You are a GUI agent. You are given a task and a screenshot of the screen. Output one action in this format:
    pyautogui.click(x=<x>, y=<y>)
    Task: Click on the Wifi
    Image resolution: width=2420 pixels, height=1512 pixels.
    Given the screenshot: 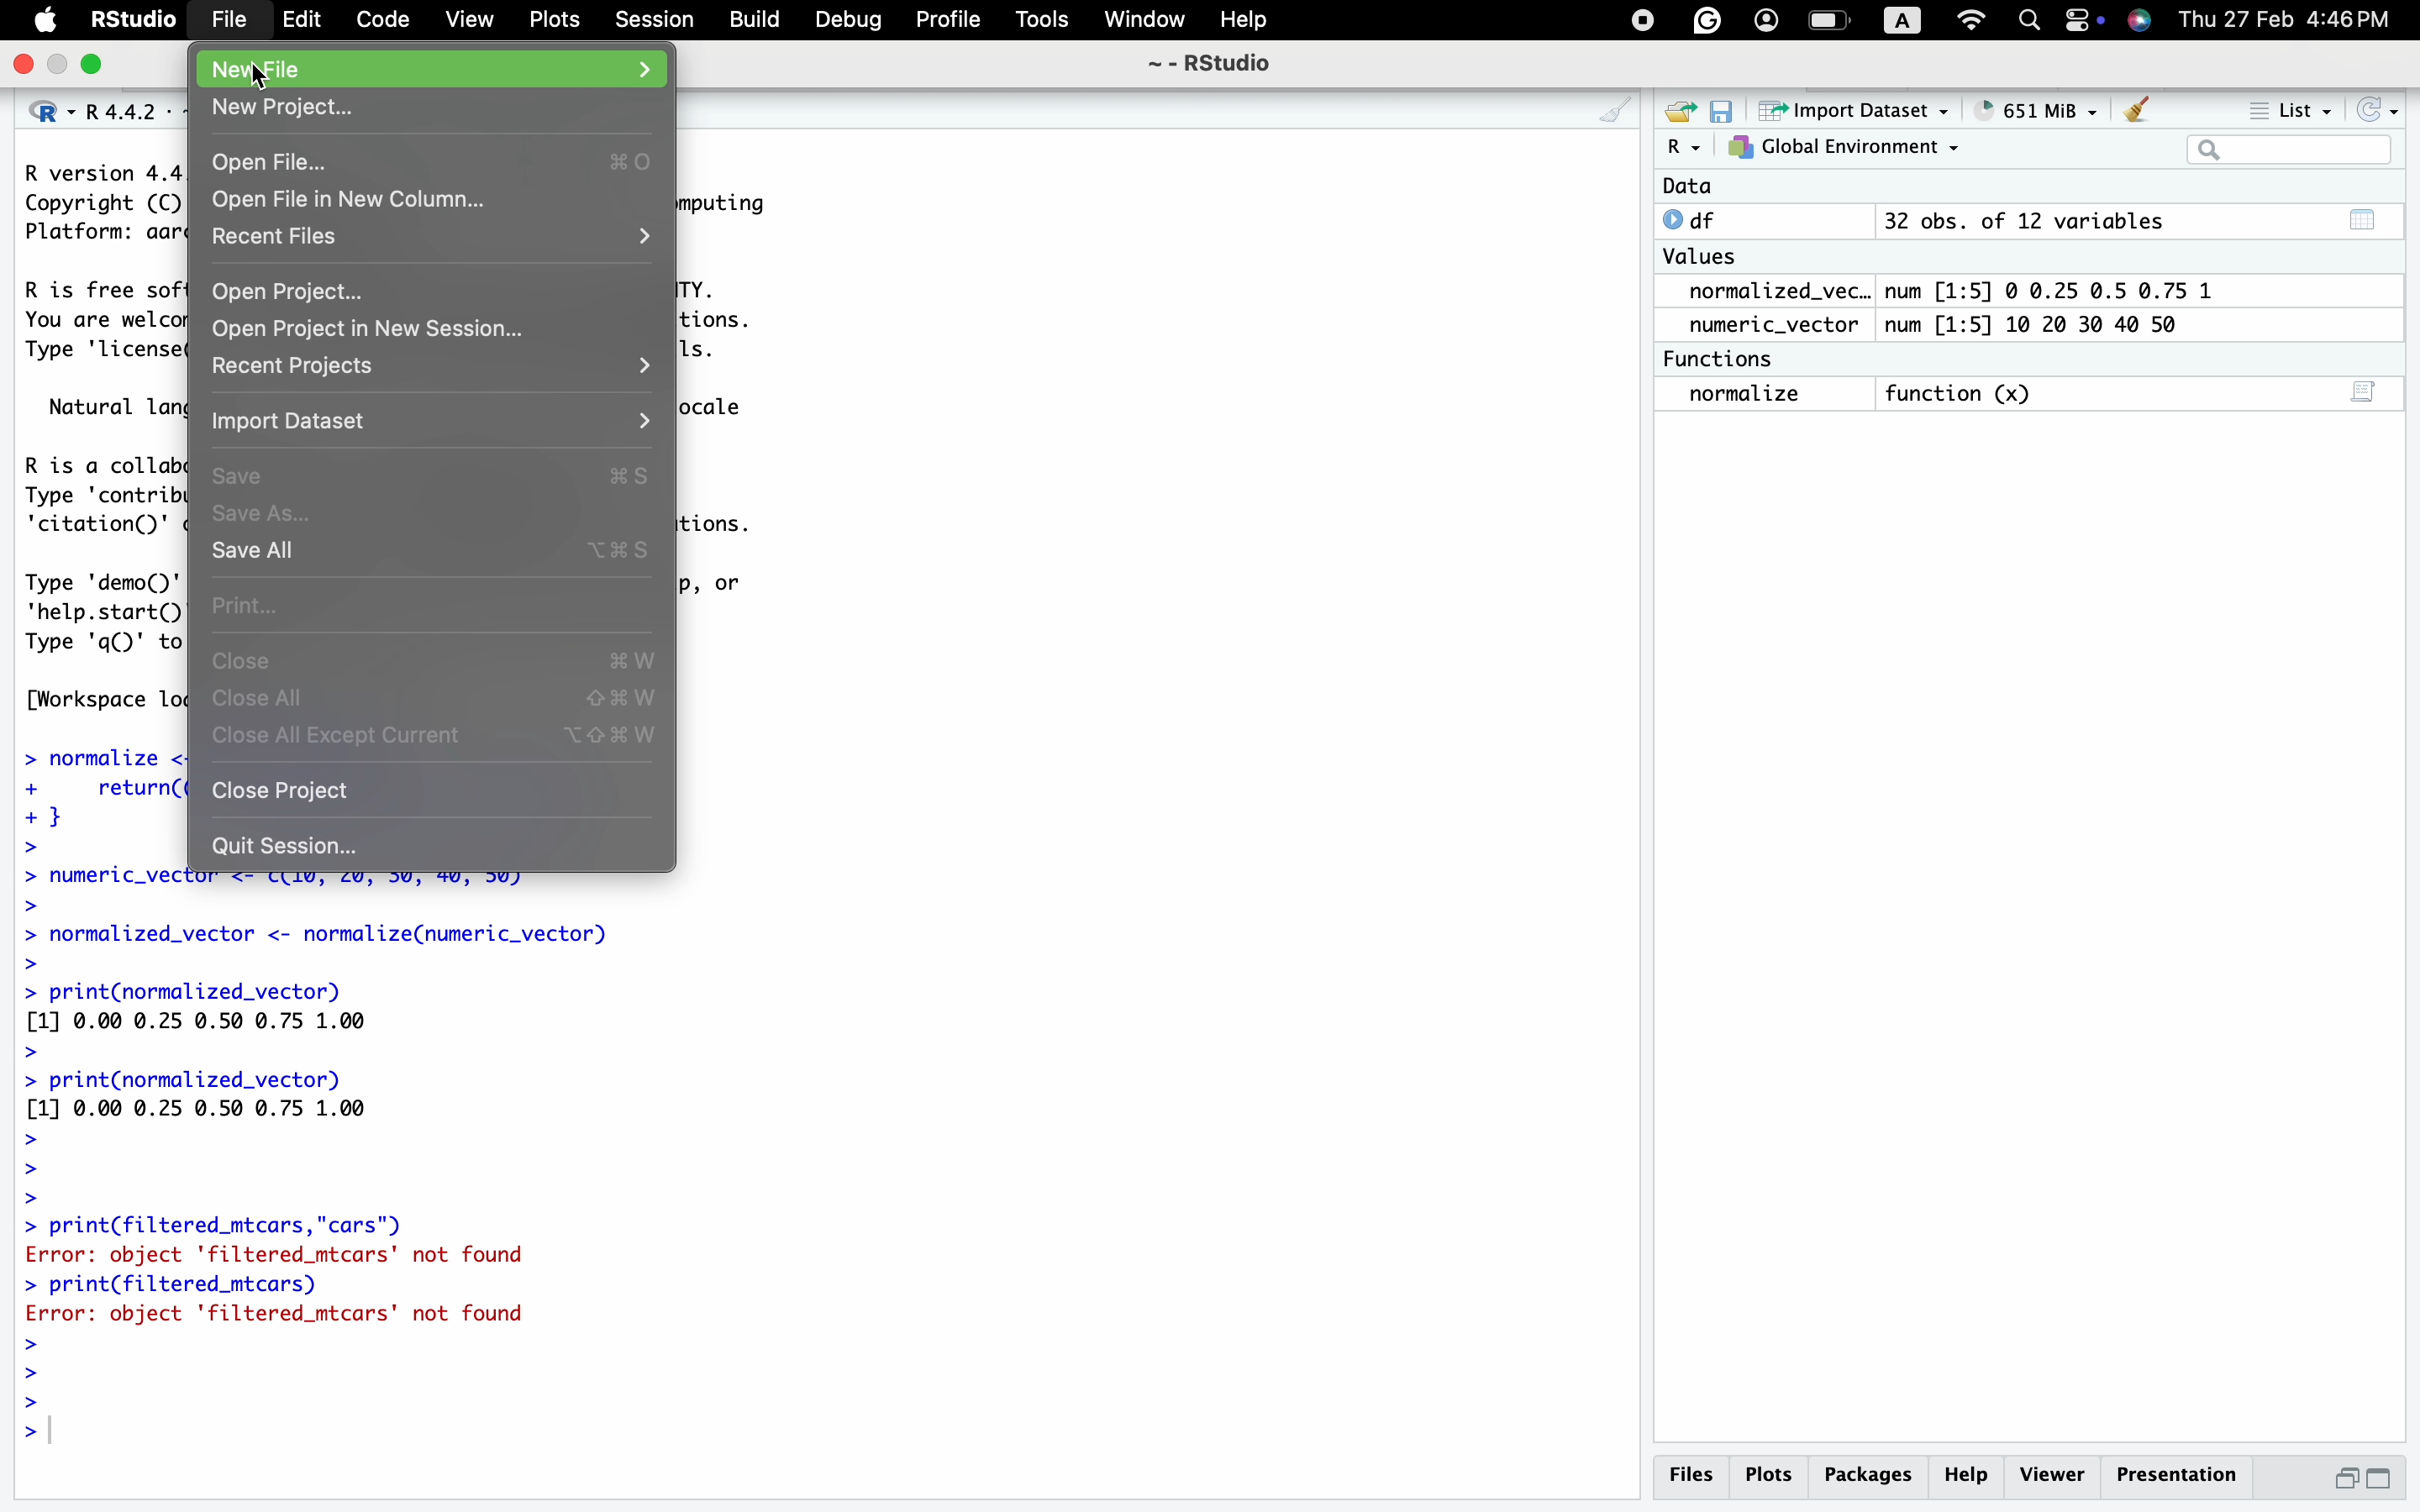 What is the action you would take?
    pyautogui.click(x=1964, y=19)
    